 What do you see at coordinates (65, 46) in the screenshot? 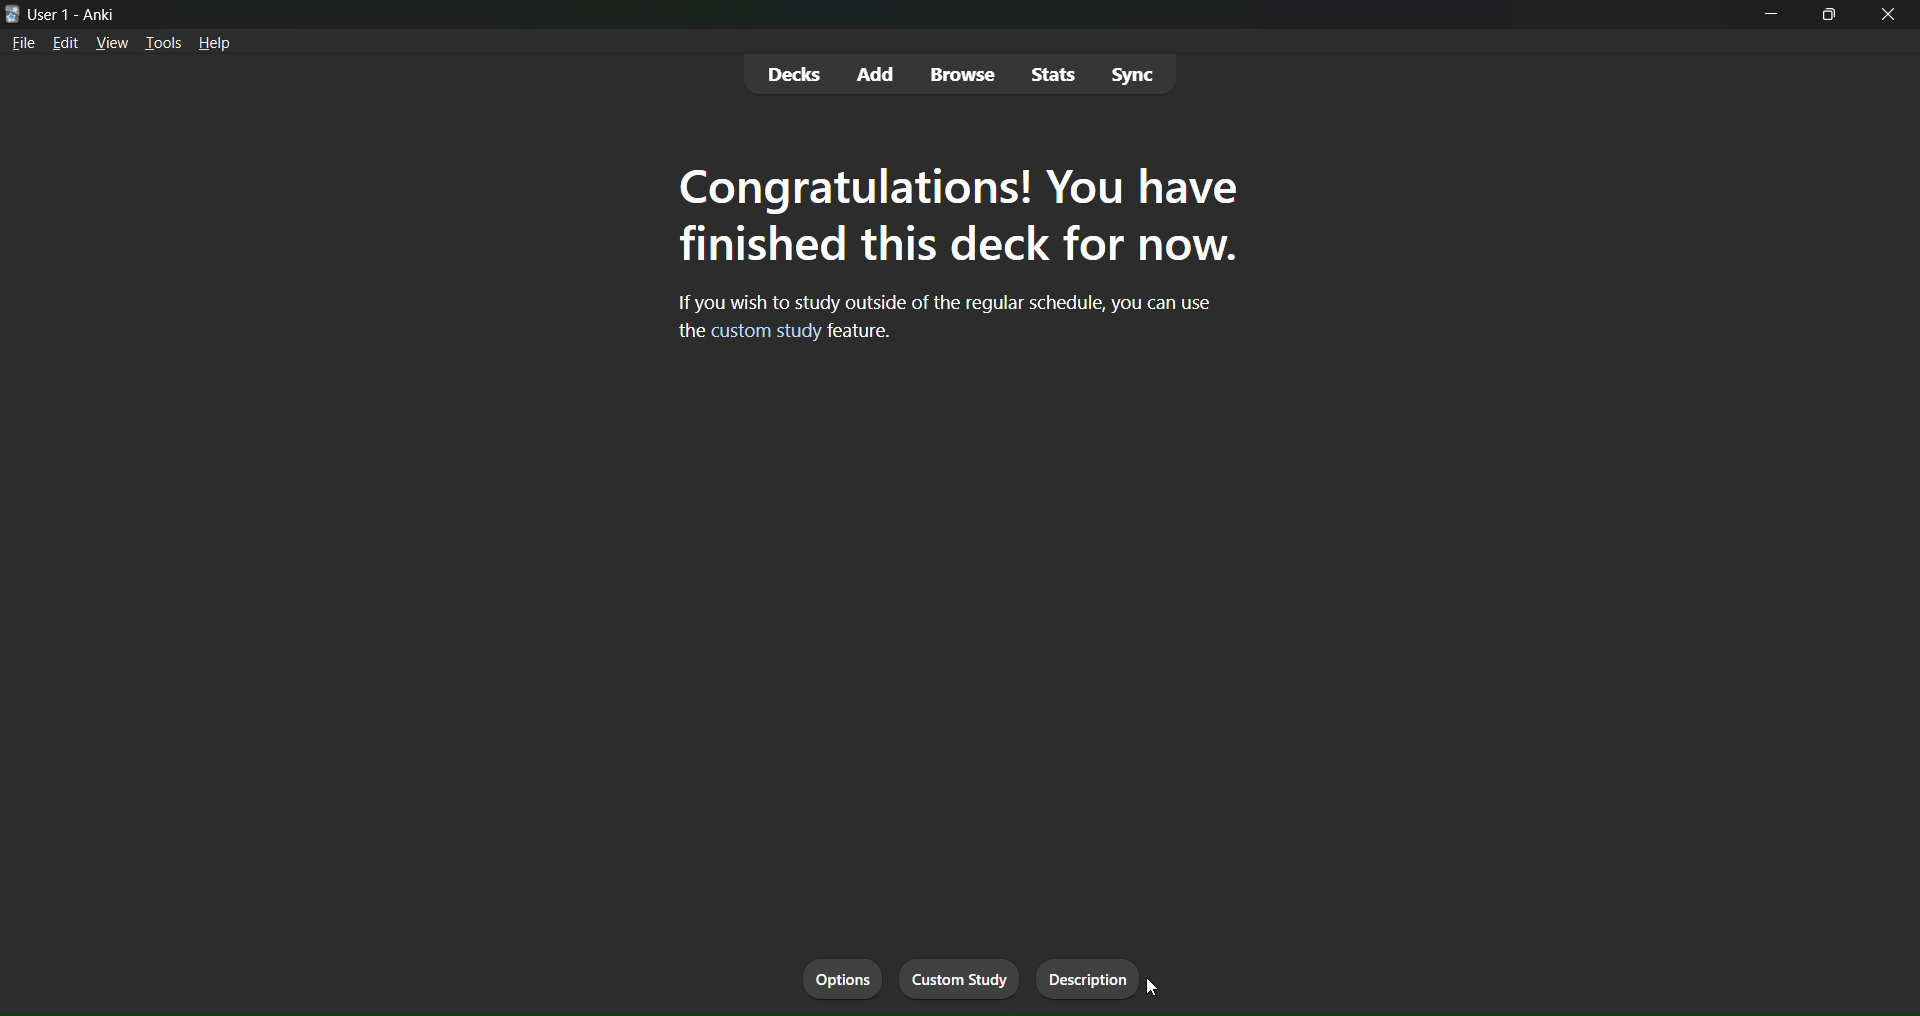
I see `edit` at bounding box center [65, 46].